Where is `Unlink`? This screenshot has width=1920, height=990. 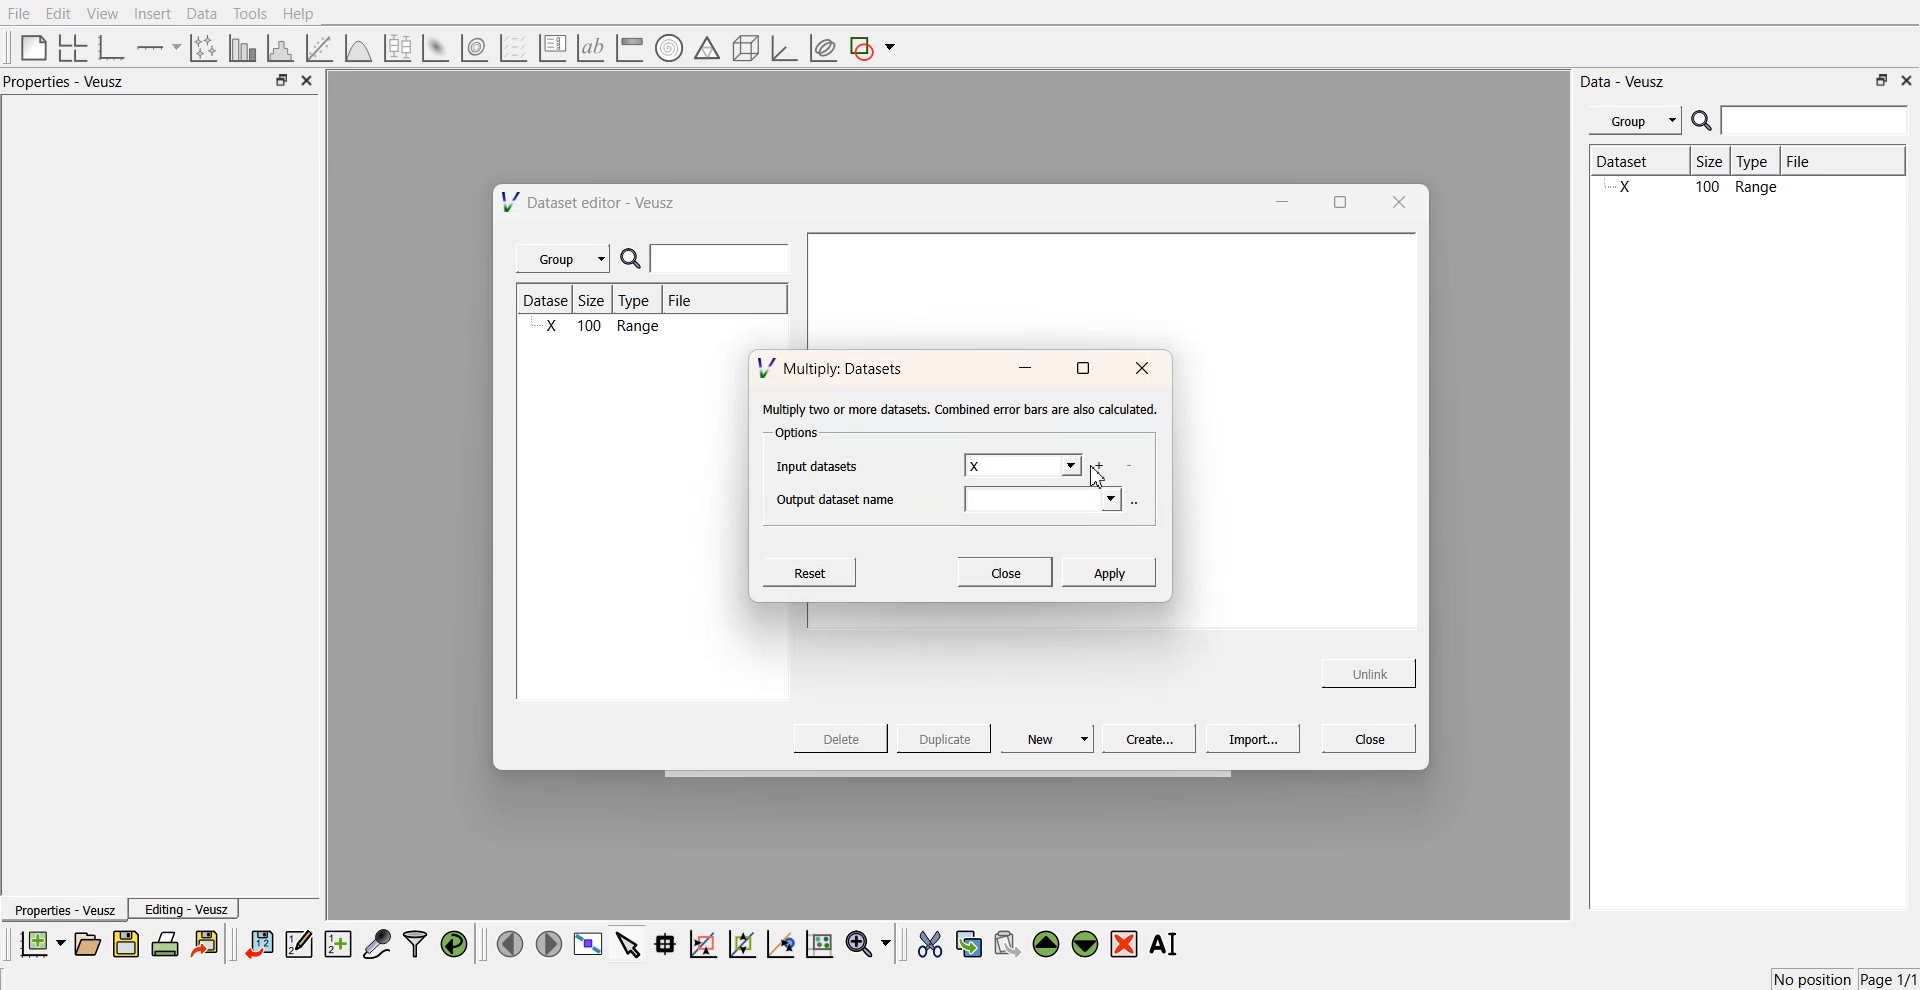
Unlink is located at coordinates (1370, 671).